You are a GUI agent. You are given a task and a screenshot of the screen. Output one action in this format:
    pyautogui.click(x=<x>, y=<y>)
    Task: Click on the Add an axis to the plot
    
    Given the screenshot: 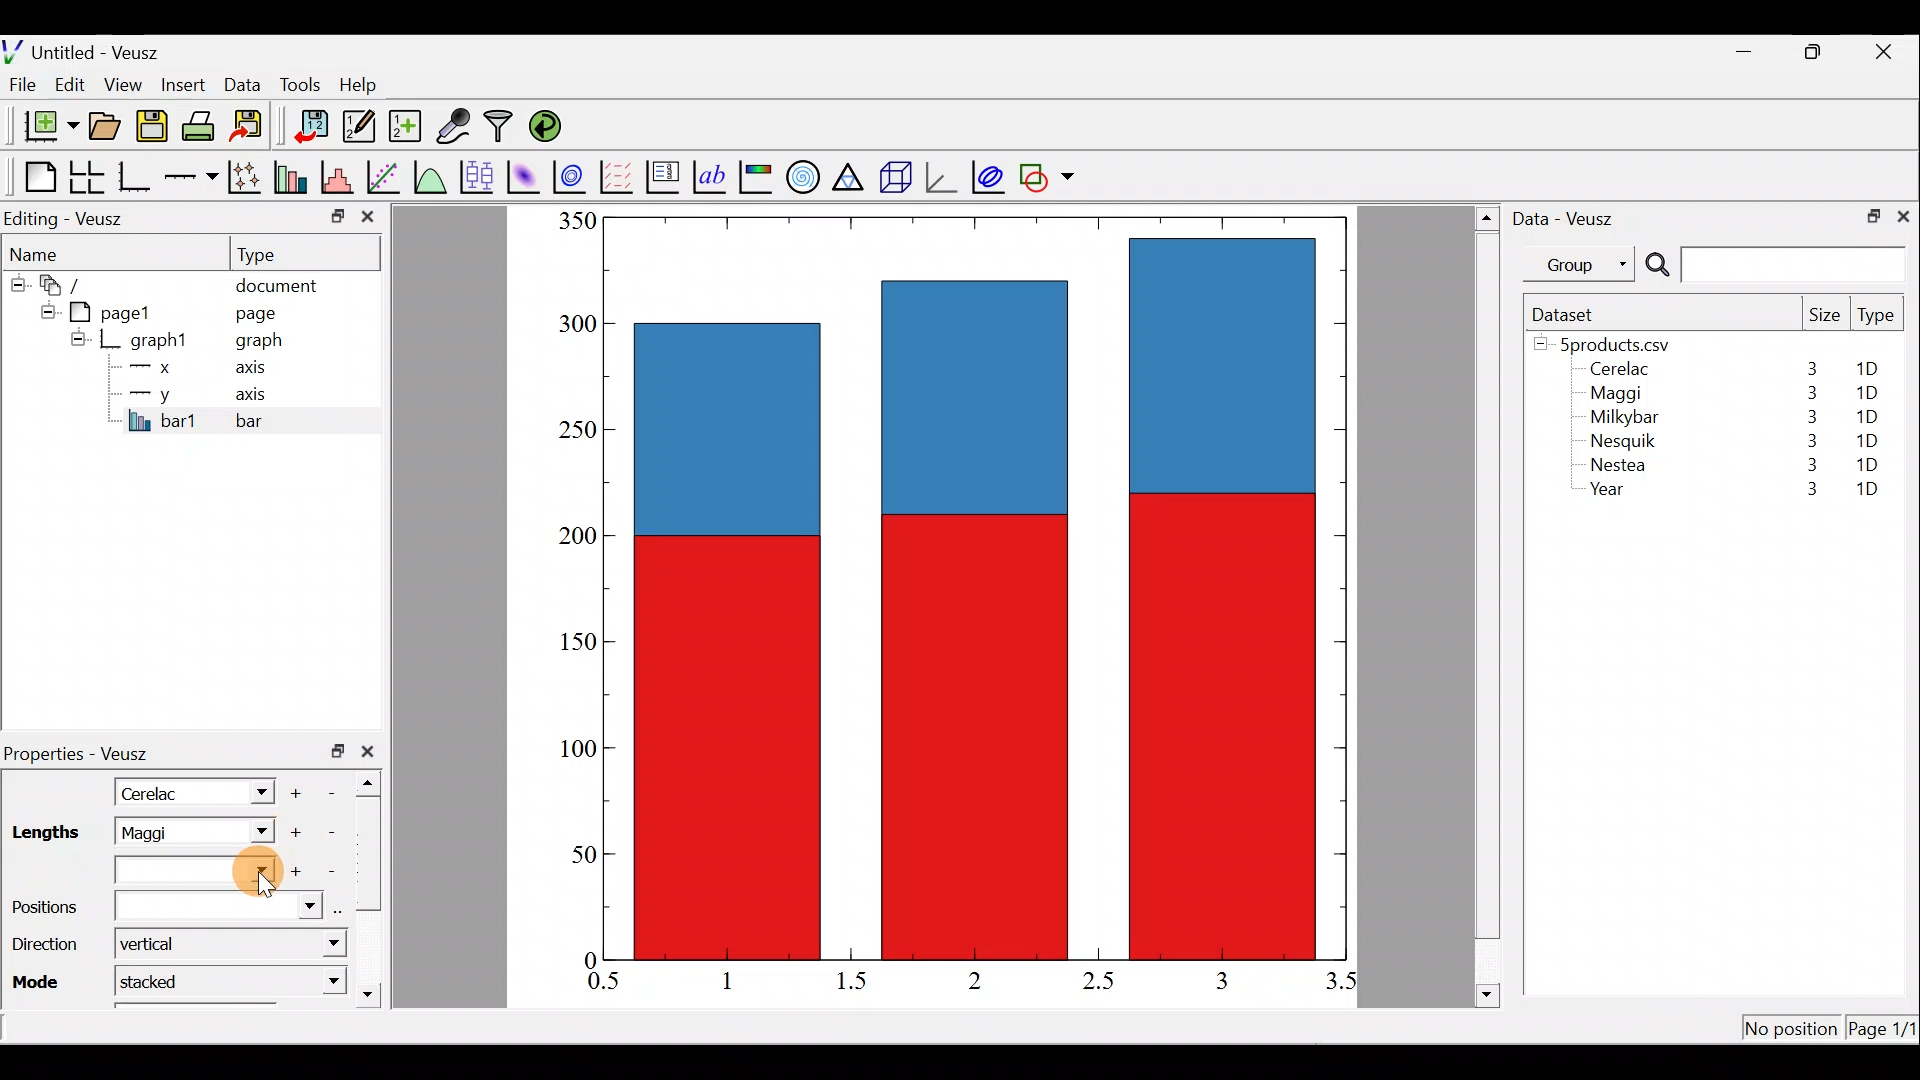 What is the action you would take?
    pyautogui.click(x=195, y=177)
    